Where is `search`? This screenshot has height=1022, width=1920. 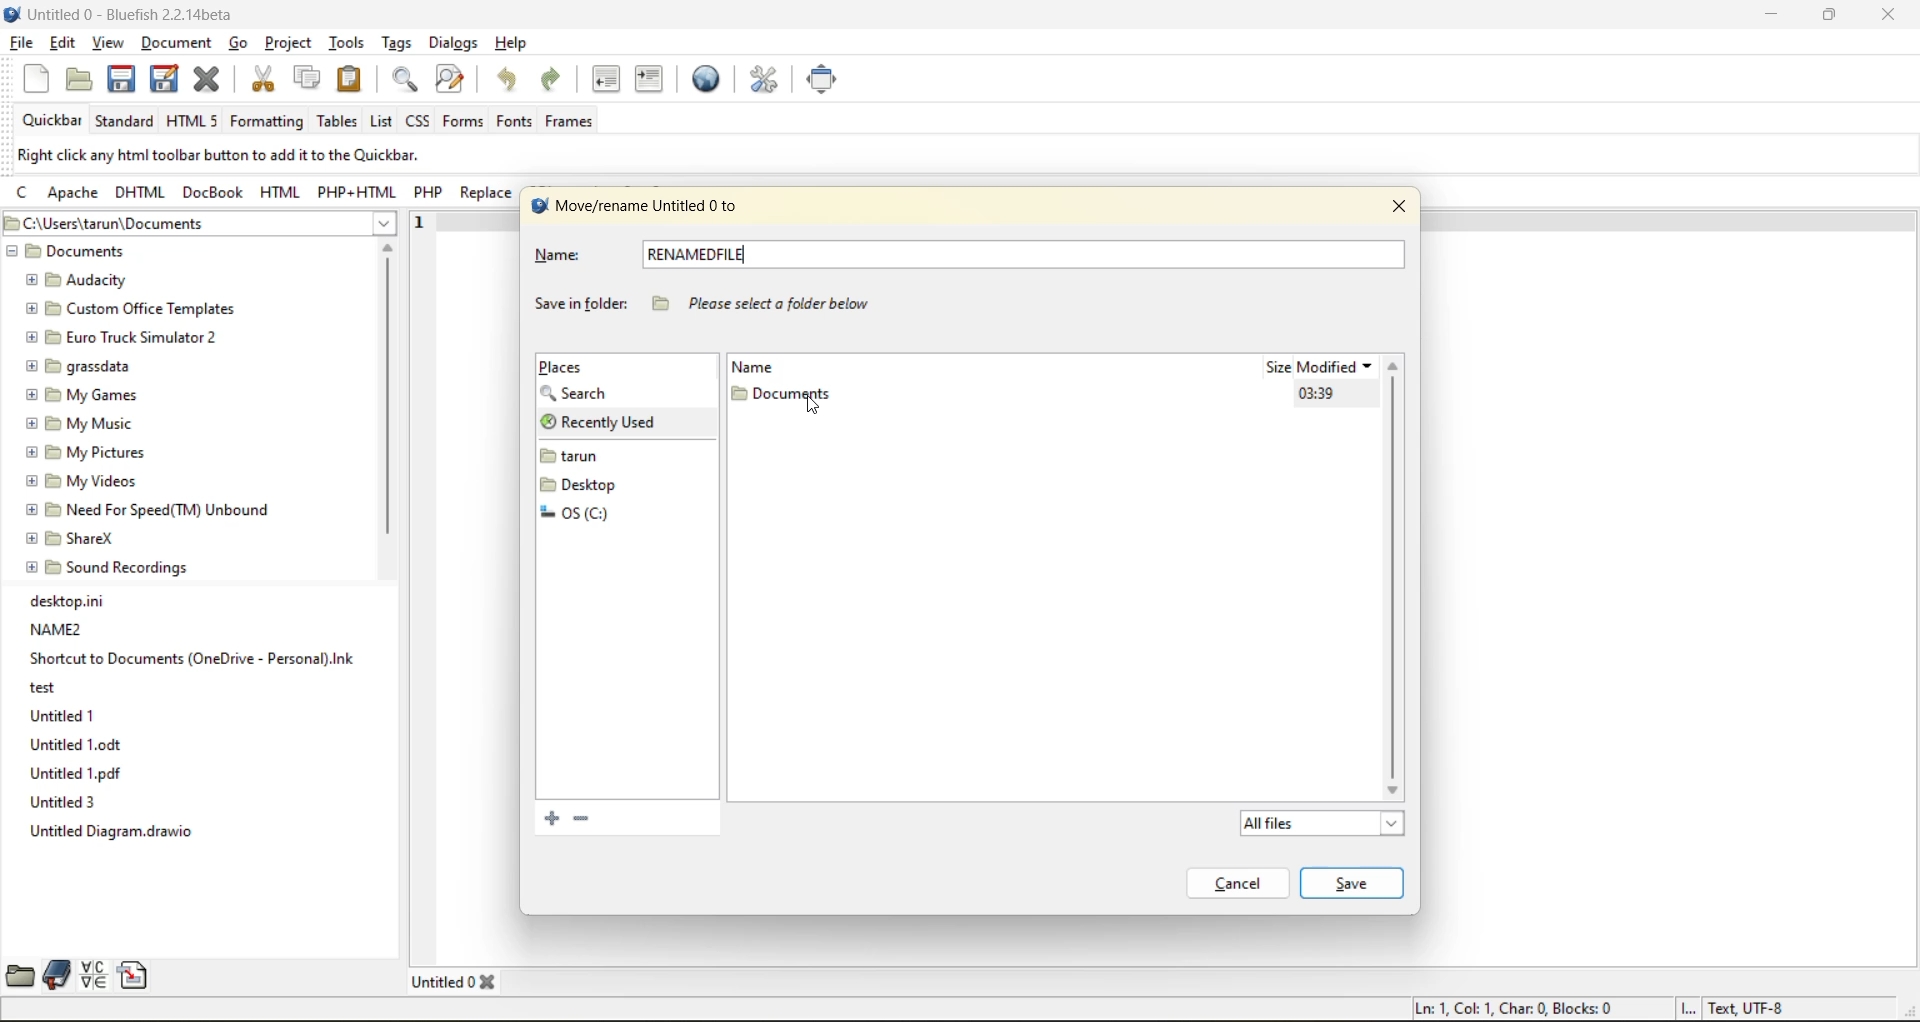
search is located at coordinates (590, 394).